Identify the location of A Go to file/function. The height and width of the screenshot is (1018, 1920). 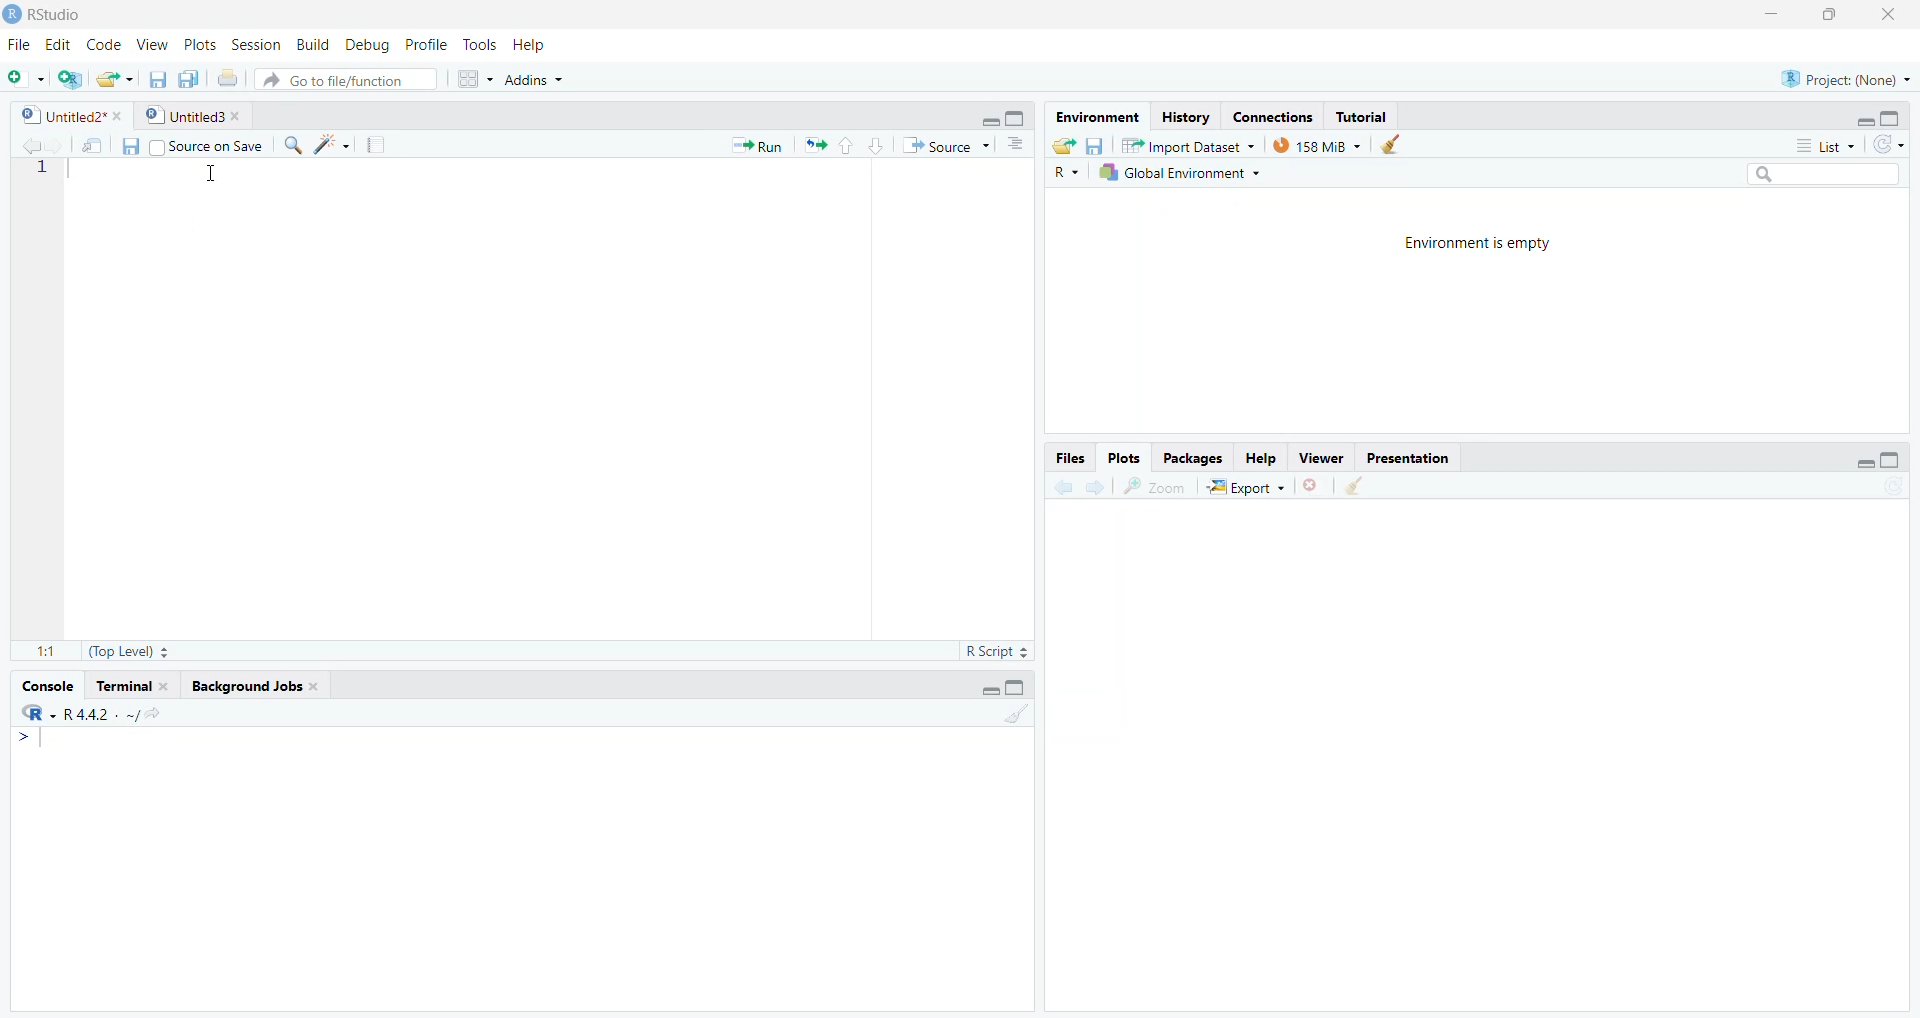
(345, 79).